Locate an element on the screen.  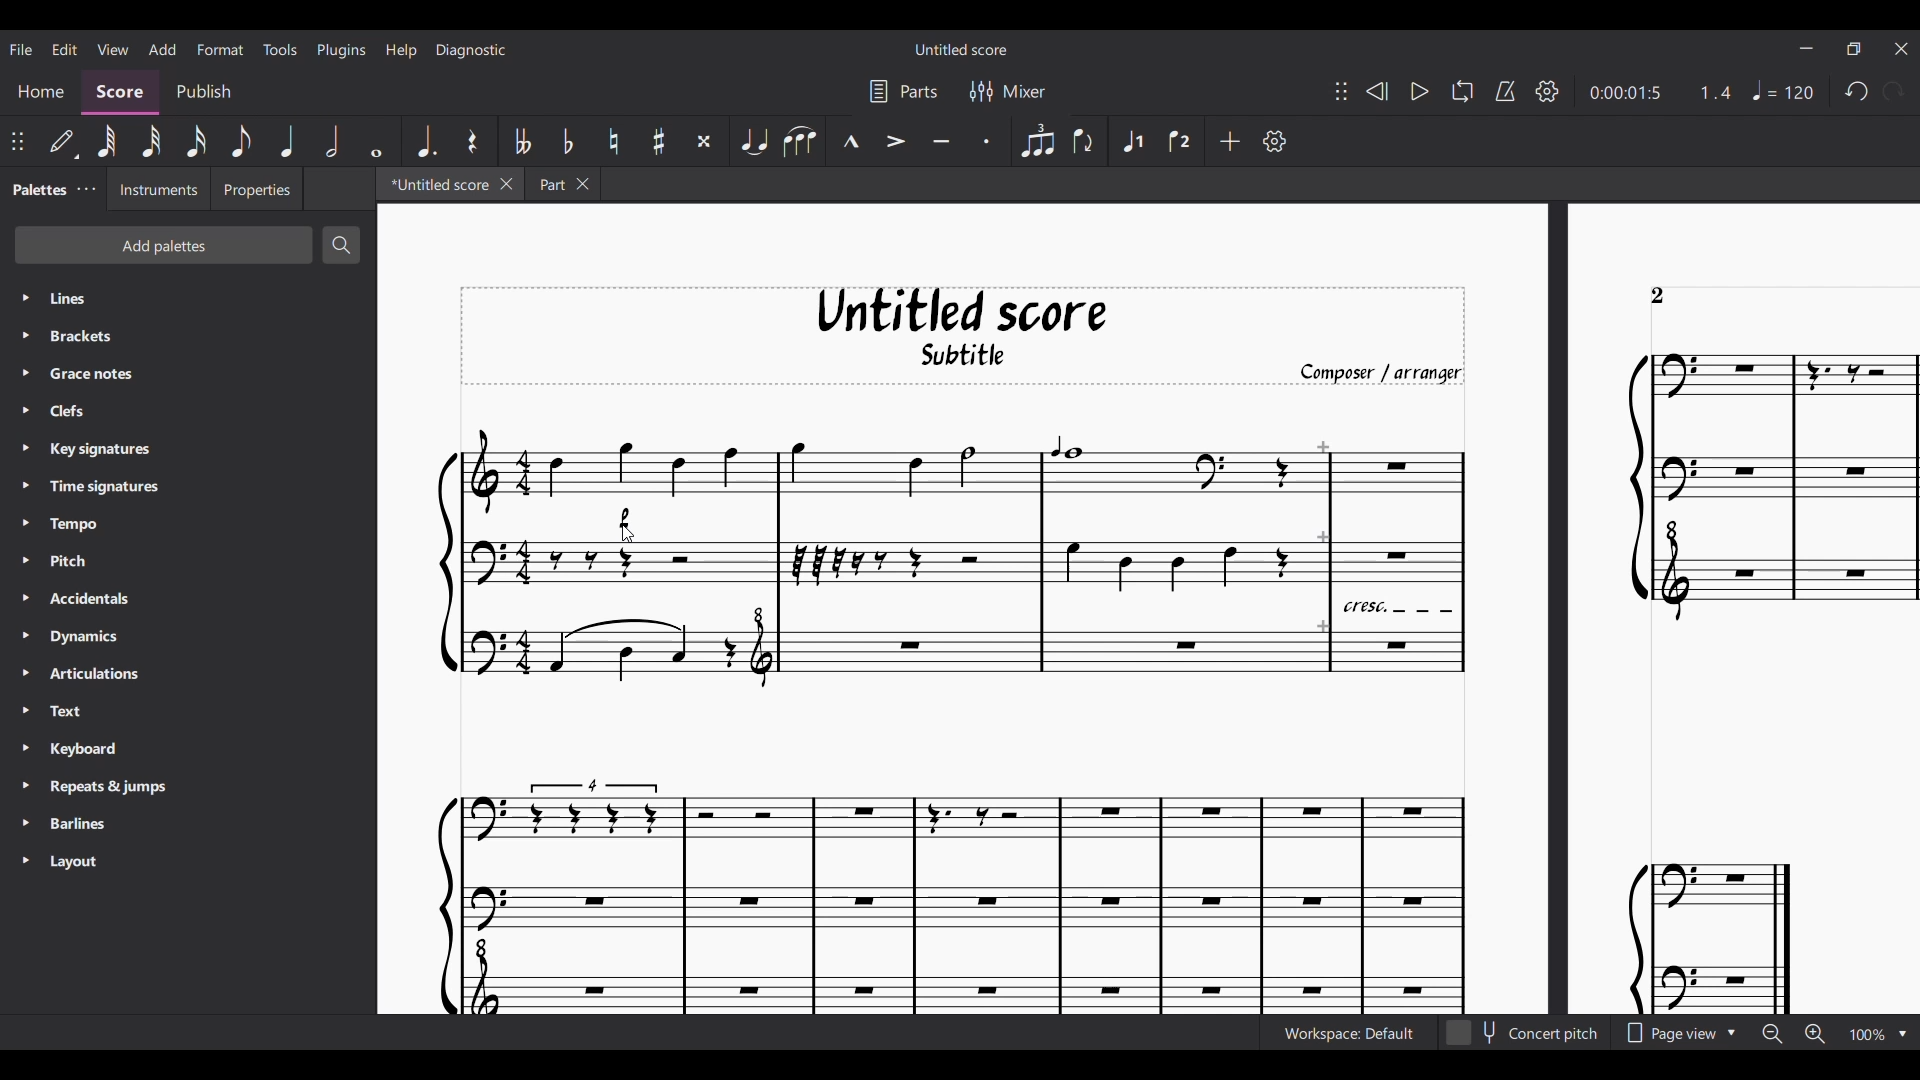
64th note is located at coordinates (107, 141).